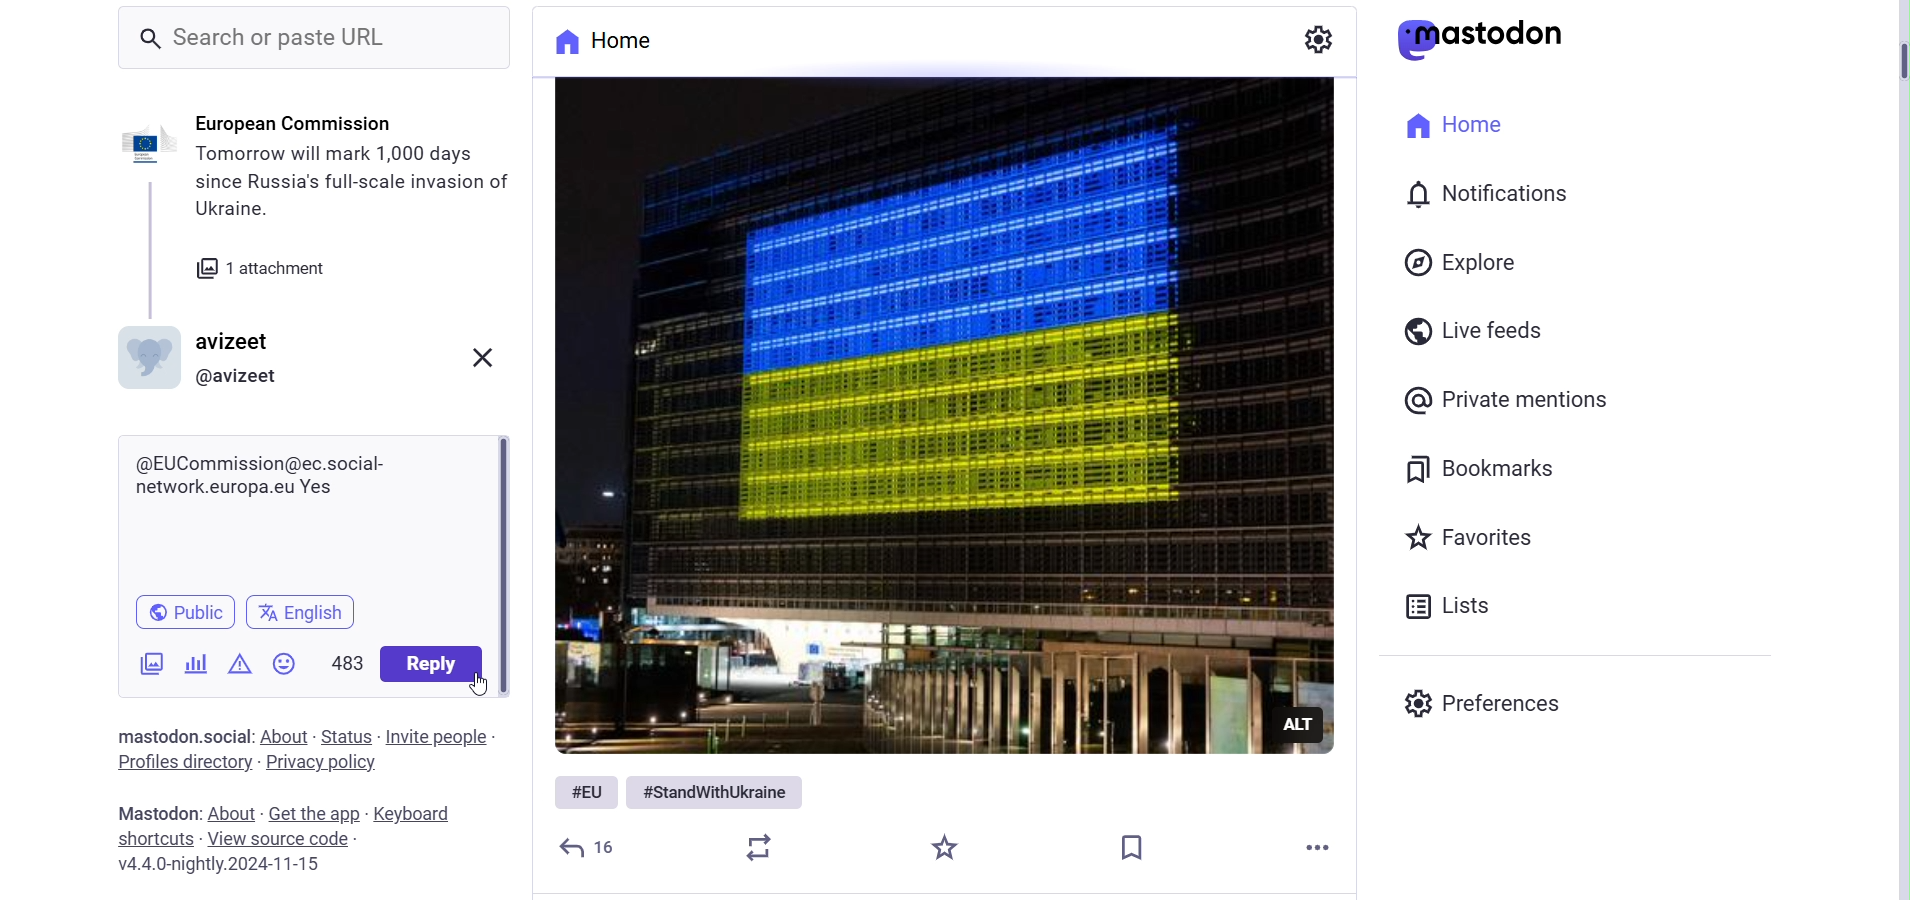 This screenshot has height=900, width=1910. I want to click on Content Warning, so click(241, 663).